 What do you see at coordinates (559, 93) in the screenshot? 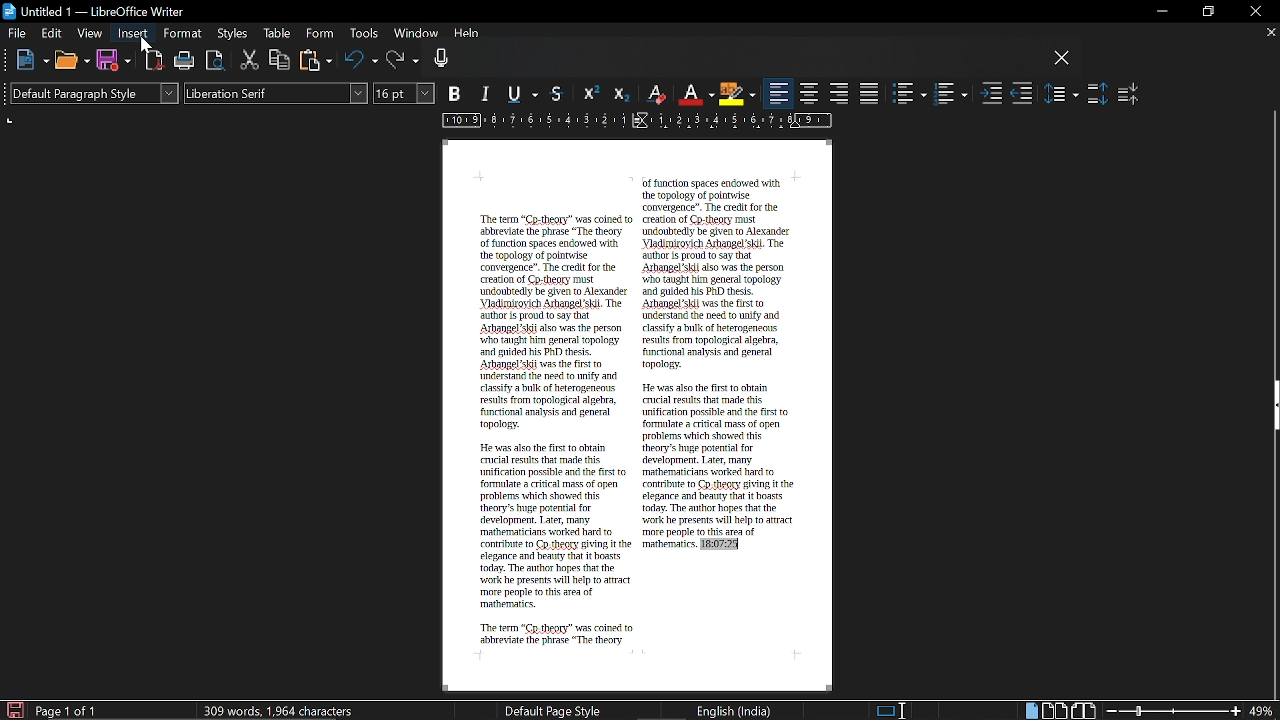
I see `strikethrough` at bounding box center [559, 93].